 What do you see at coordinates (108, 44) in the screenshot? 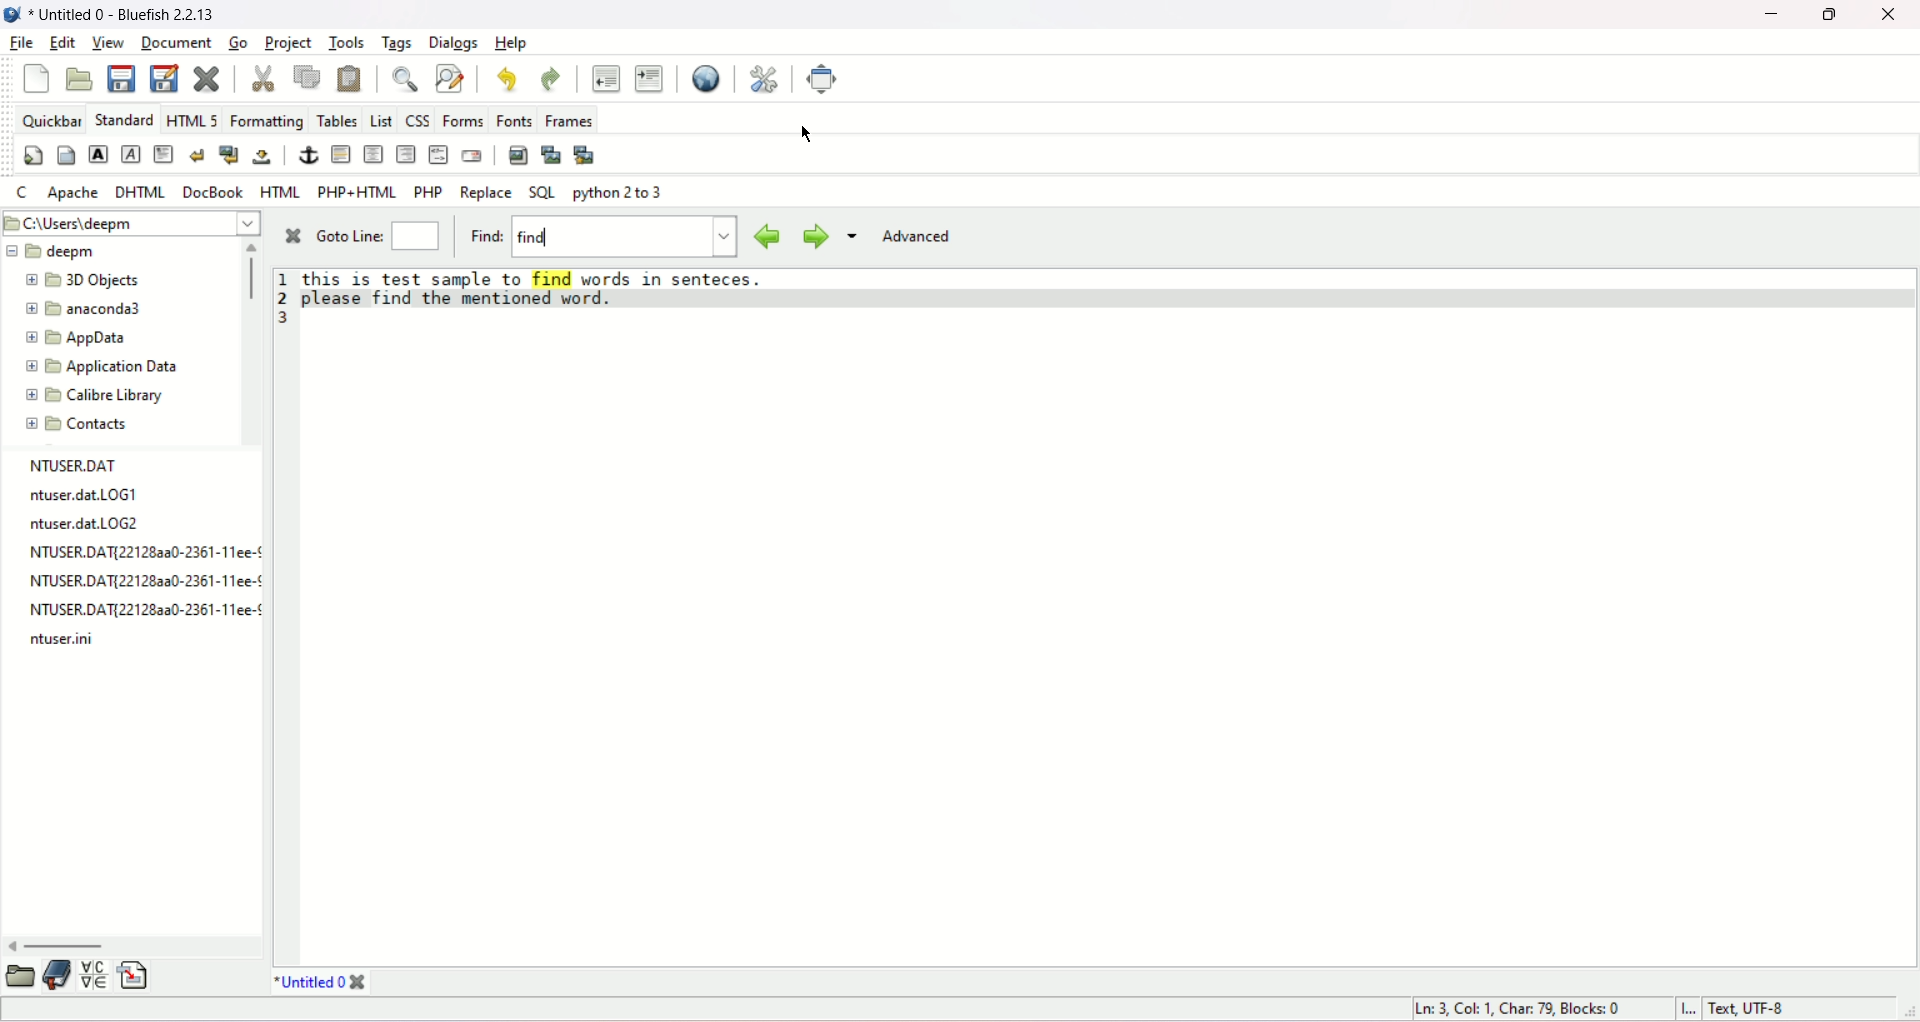
I see `view` at bounding box center [108, 44].